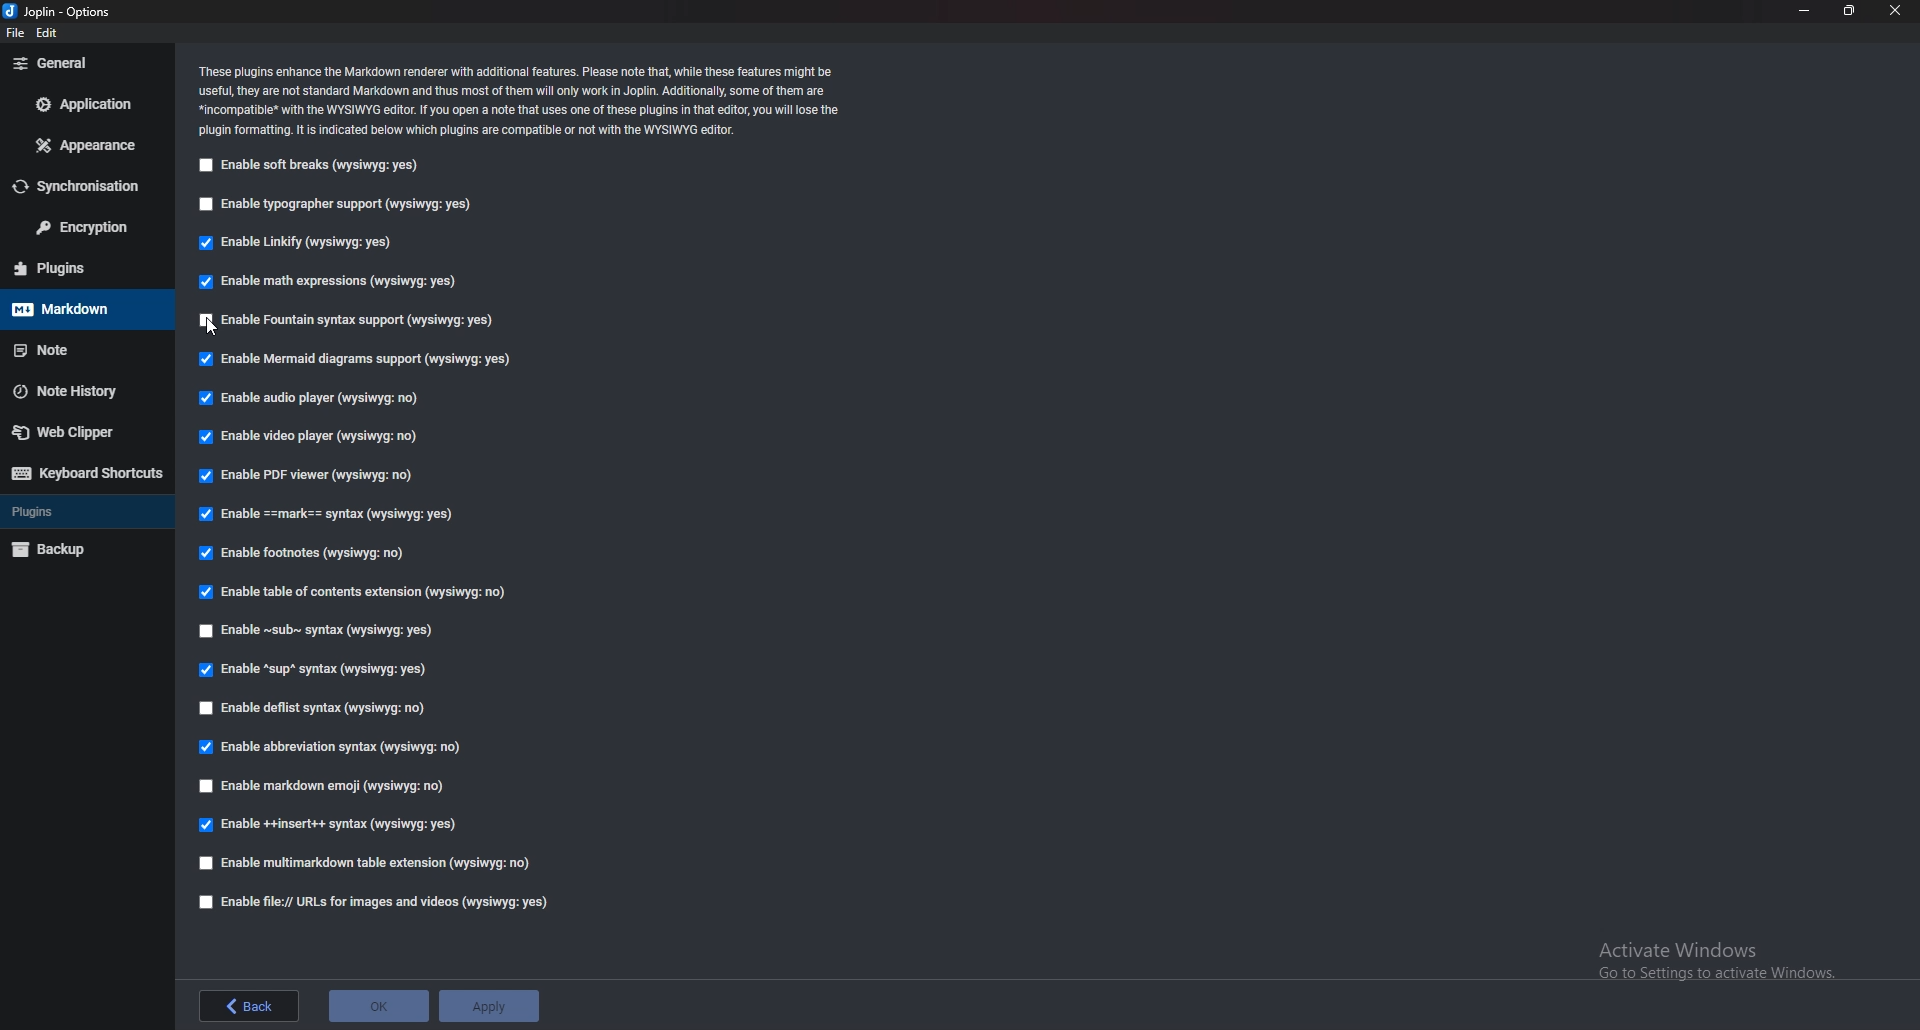 The width and height of the screenshot is (1920, 1030). What do you see at coordinates (1730, 967) in the screenshot?
I see `Activate windows pop up` at bounding box center [1730, 967].